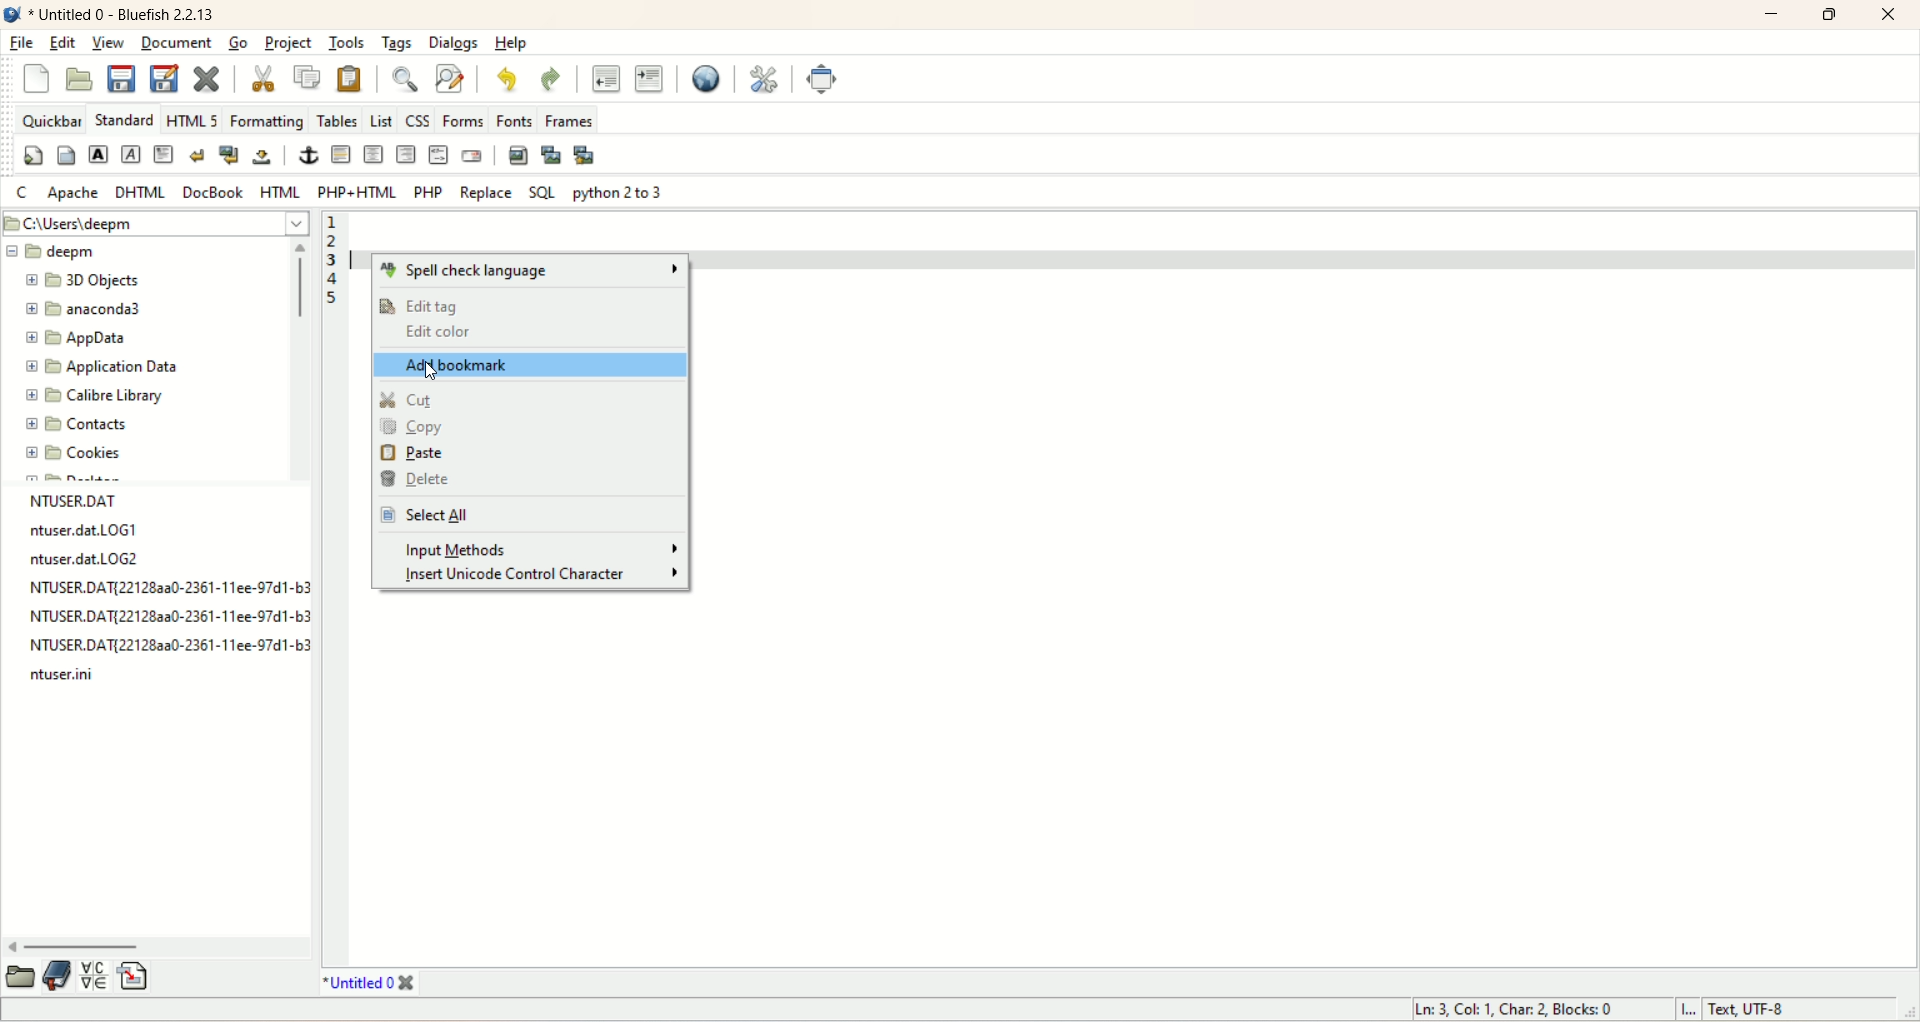 This screenshot has height=1022, width=1920. I want to click on title, so click(124, 16).